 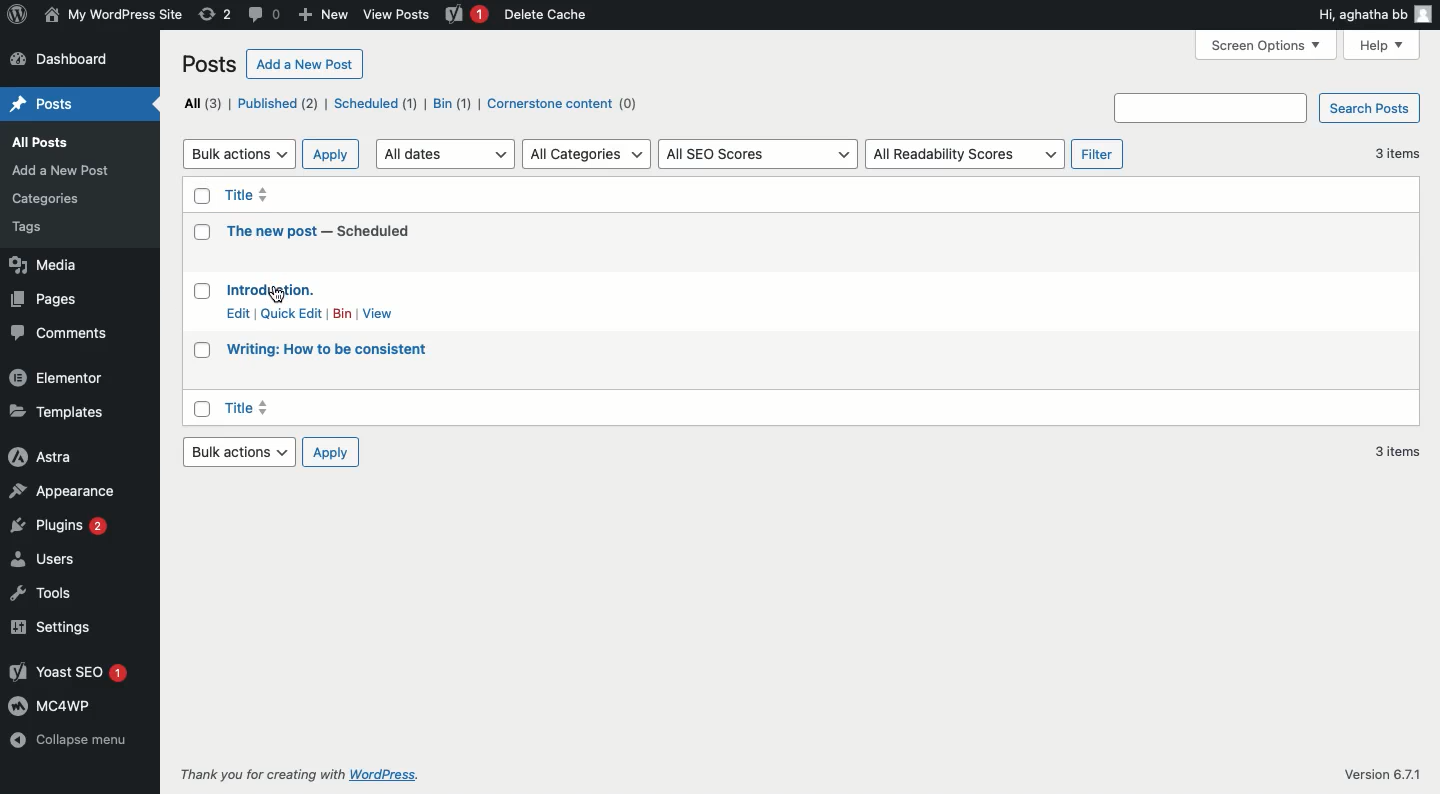 I want to click on Search posts, so click(x=1211, y=108).